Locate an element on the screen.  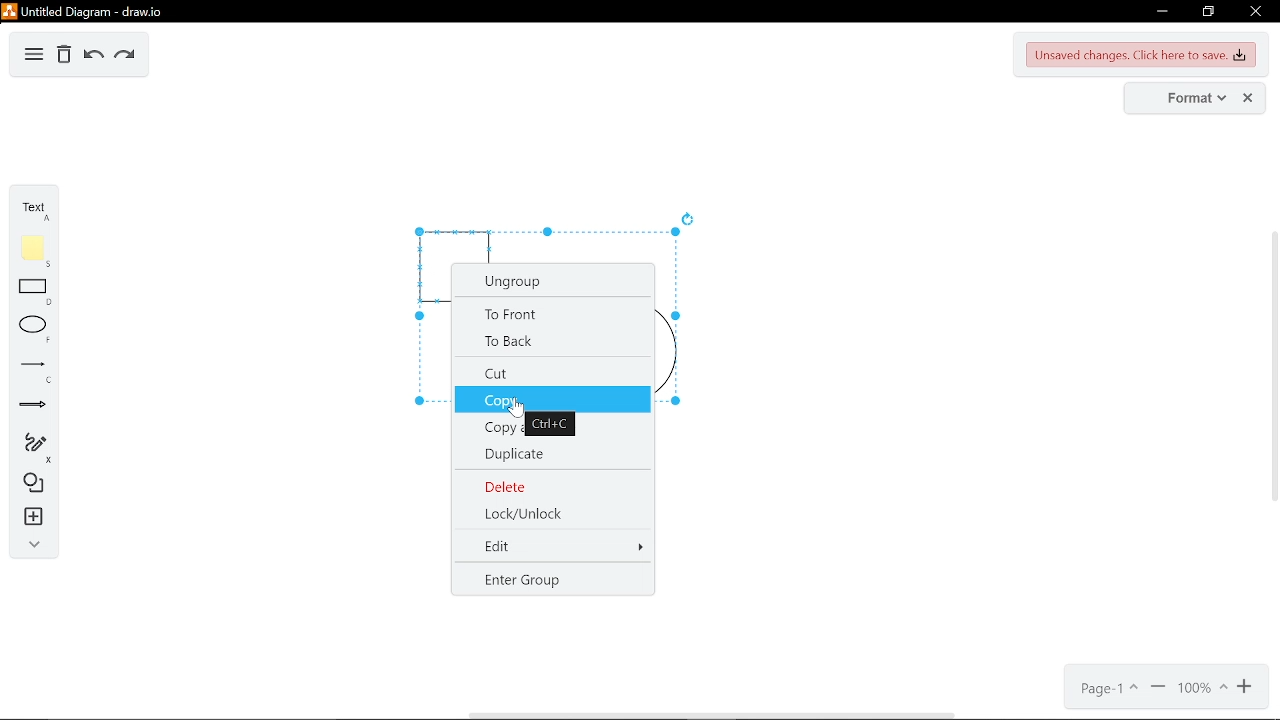
cut is located at coordinates (557, 372).